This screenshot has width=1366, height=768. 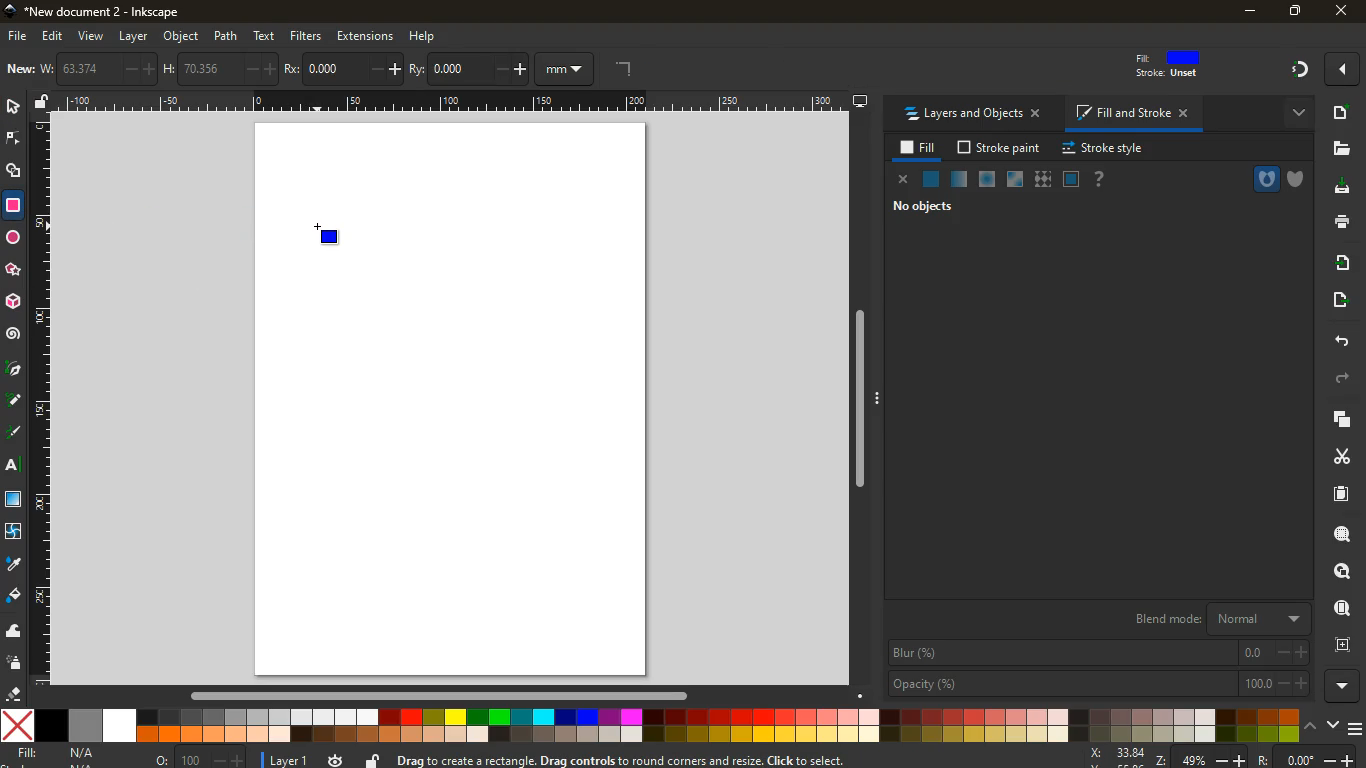 What do you see at coordinates (1103, 149) in the screenshot?
I see `stroke style` at bounding box center [1103, 149].